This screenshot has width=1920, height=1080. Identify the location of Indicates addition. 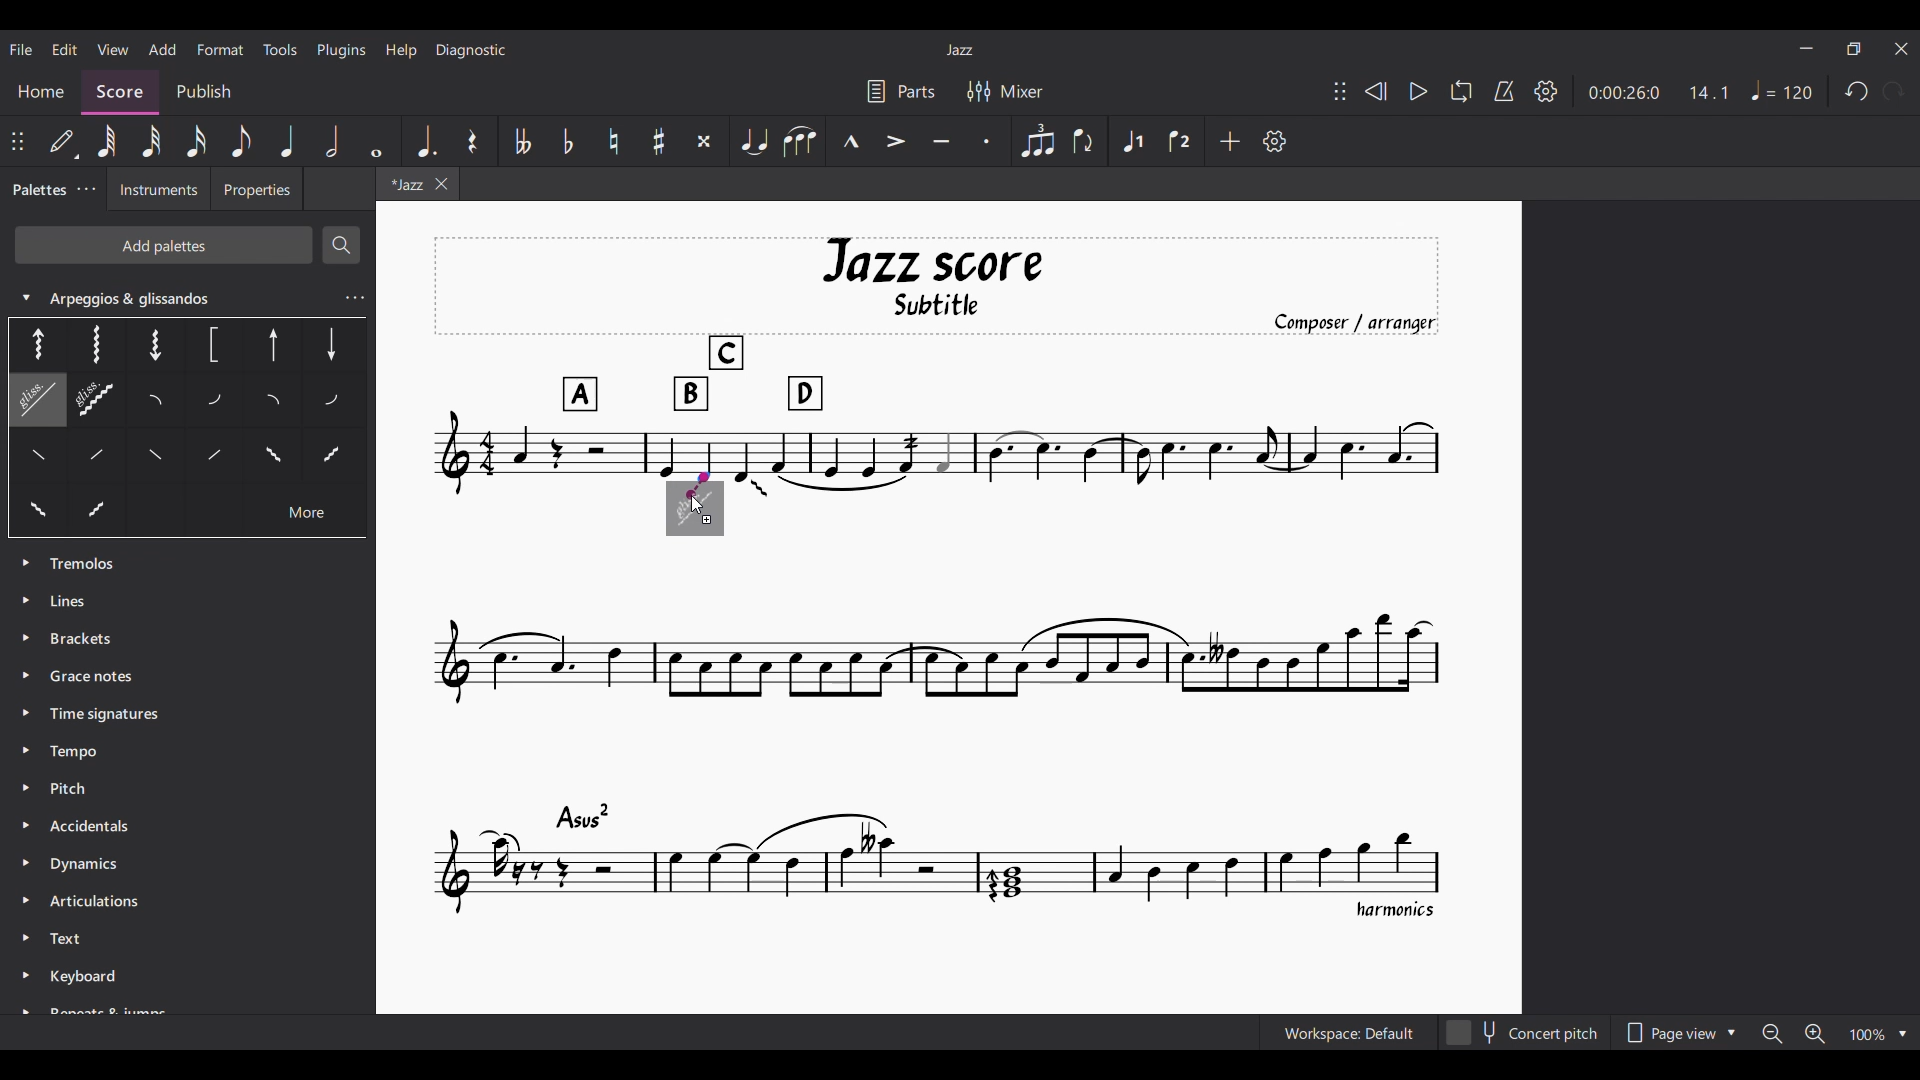
(707, 520).